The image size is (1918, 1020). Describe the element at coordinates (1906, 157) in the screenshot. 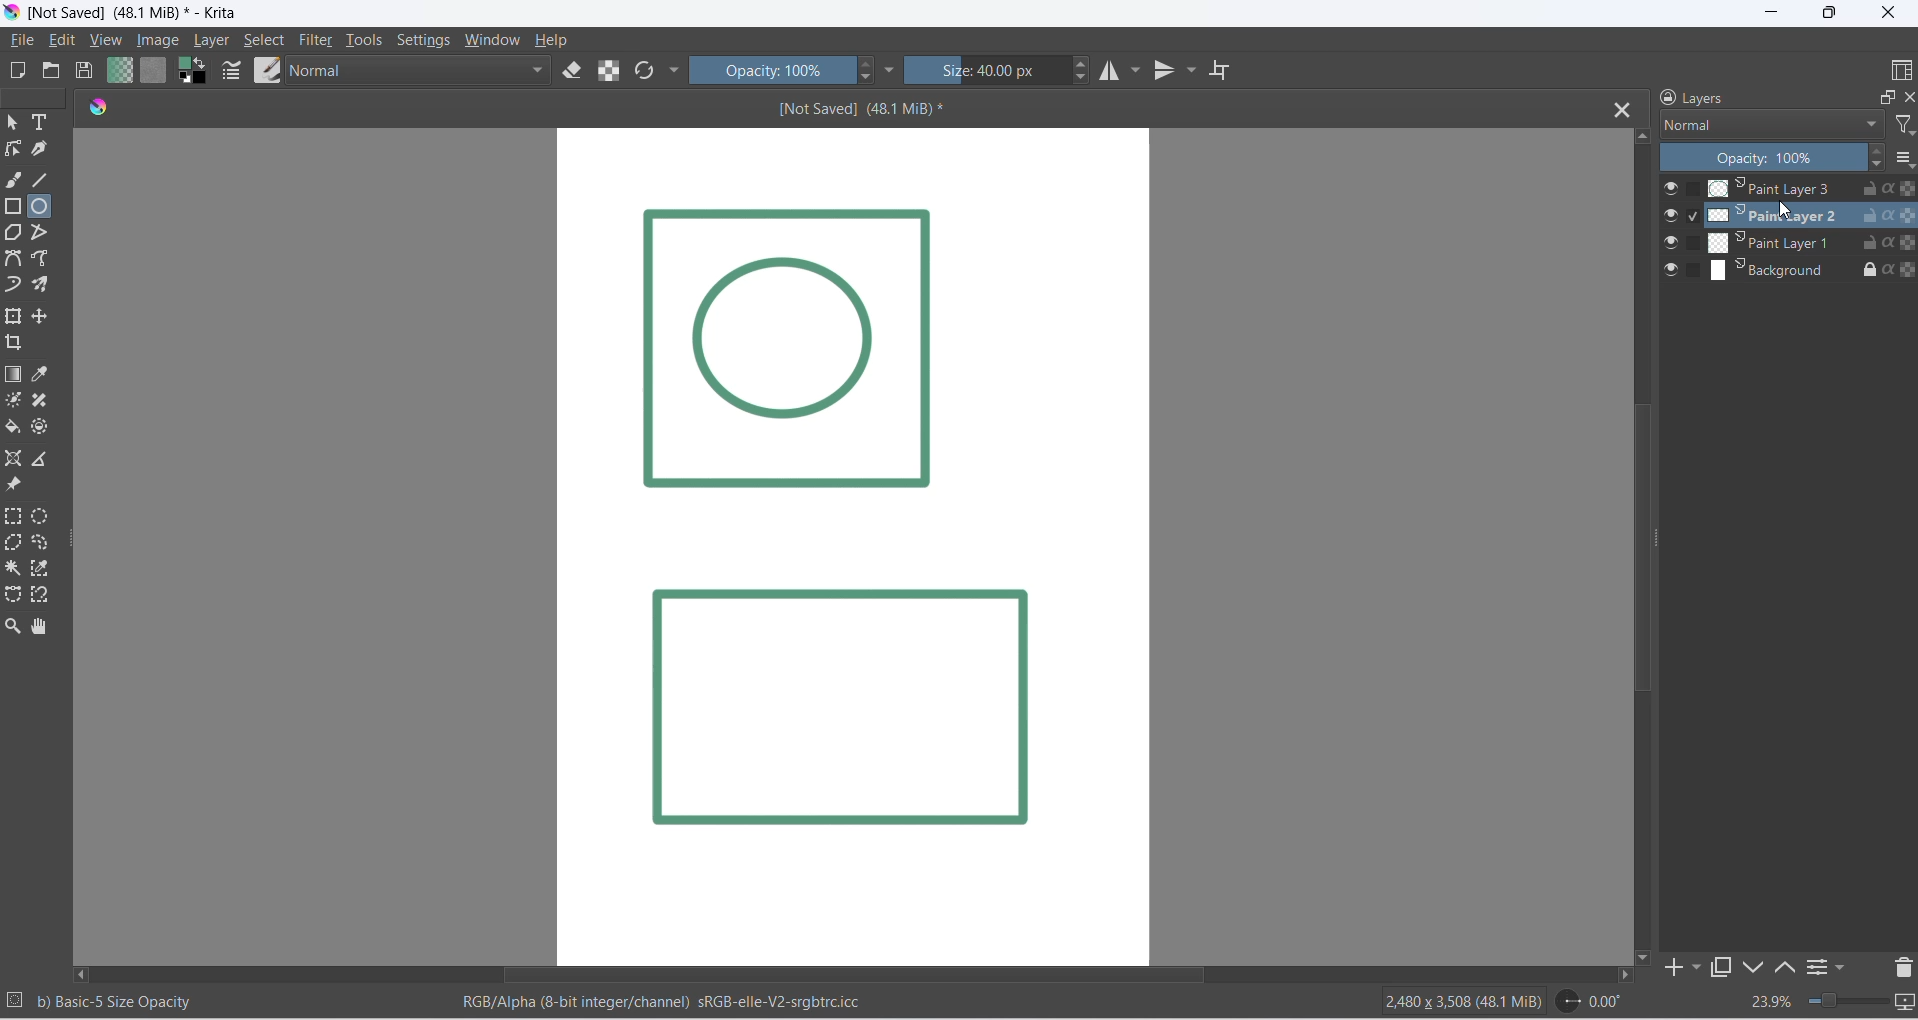

I see `options` at that location.